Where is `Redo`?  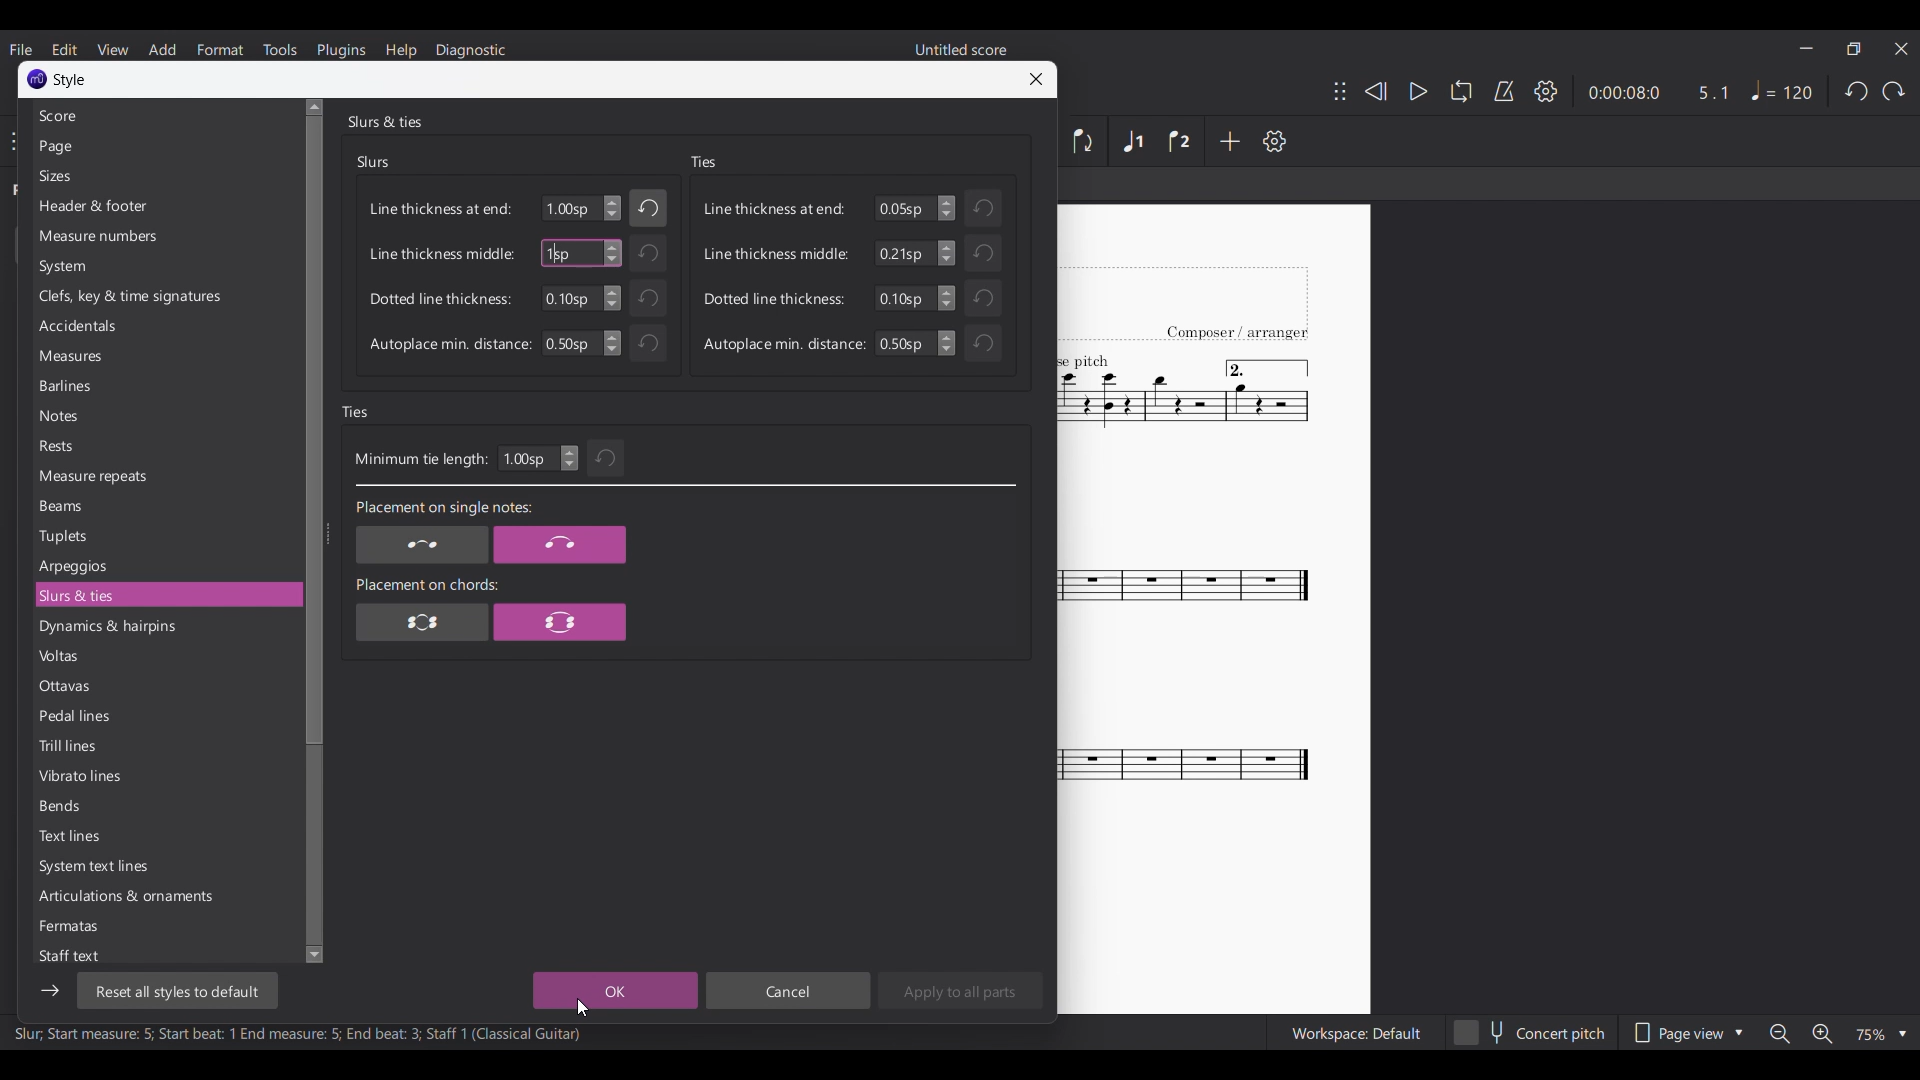
Redo is located at coordinates (1894, 91).